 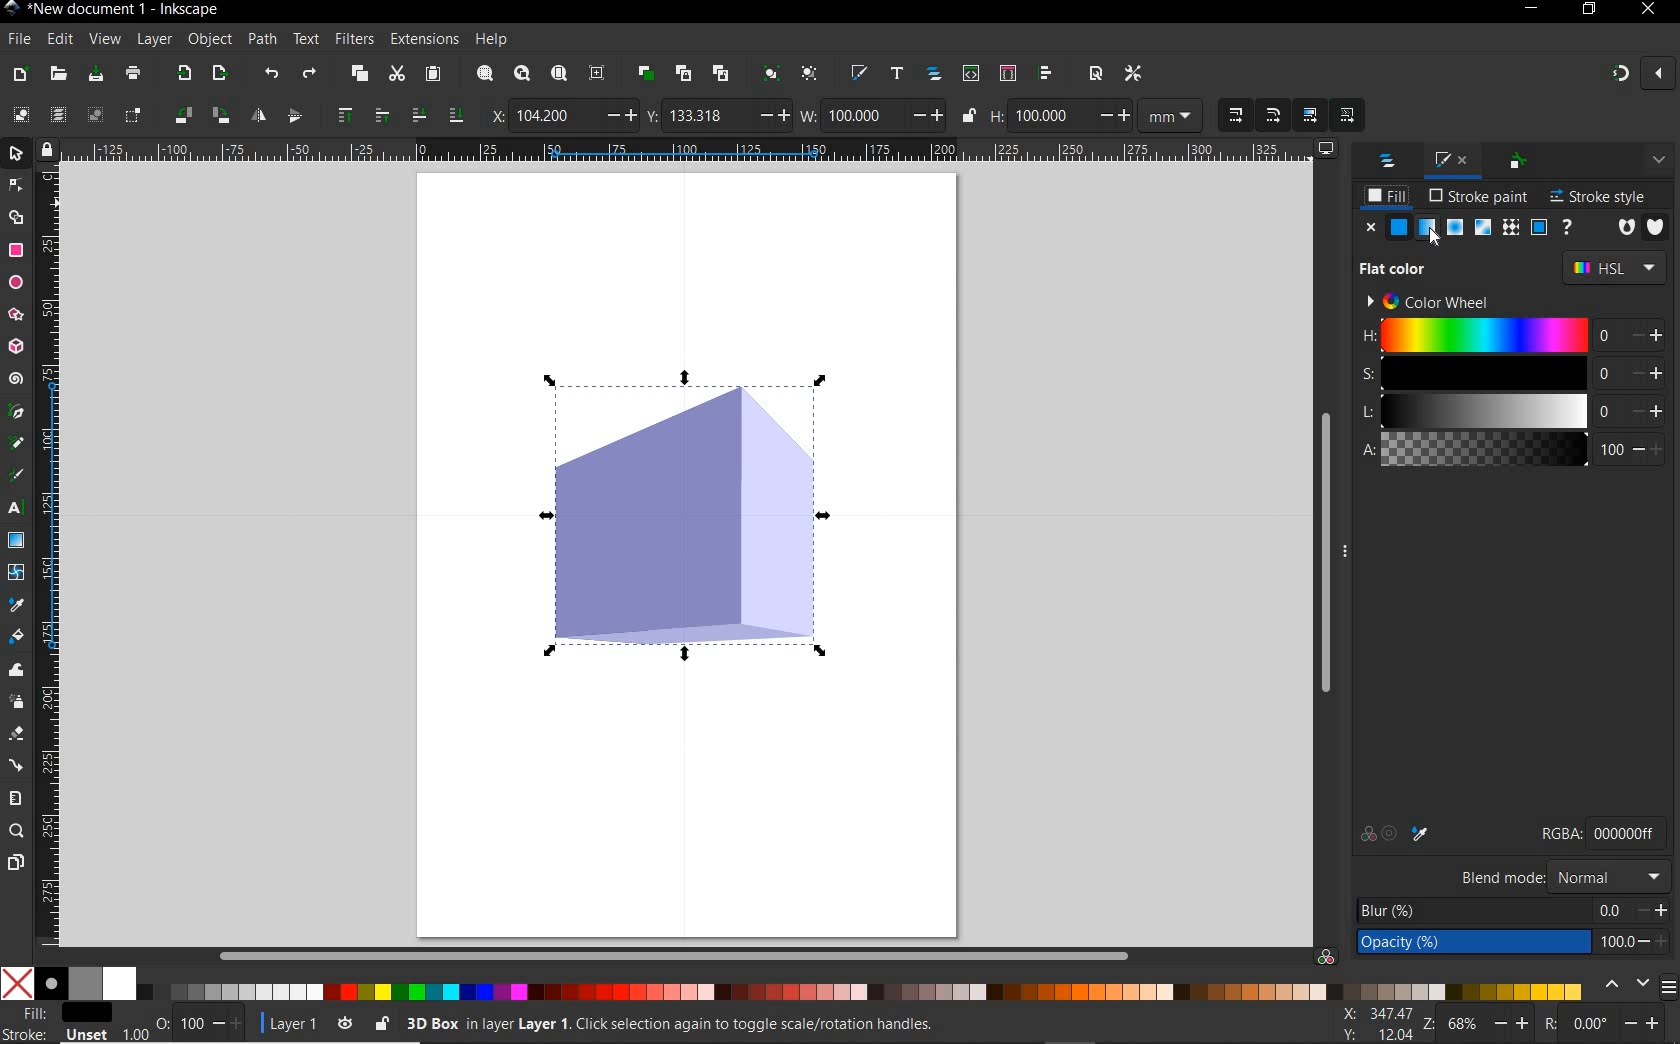 What do you see at coordinates (1613, 267) in the screenshot?
I see `CHOOSE STYLE OF COLOR SELECTION` at bounding box center [1613, 267].